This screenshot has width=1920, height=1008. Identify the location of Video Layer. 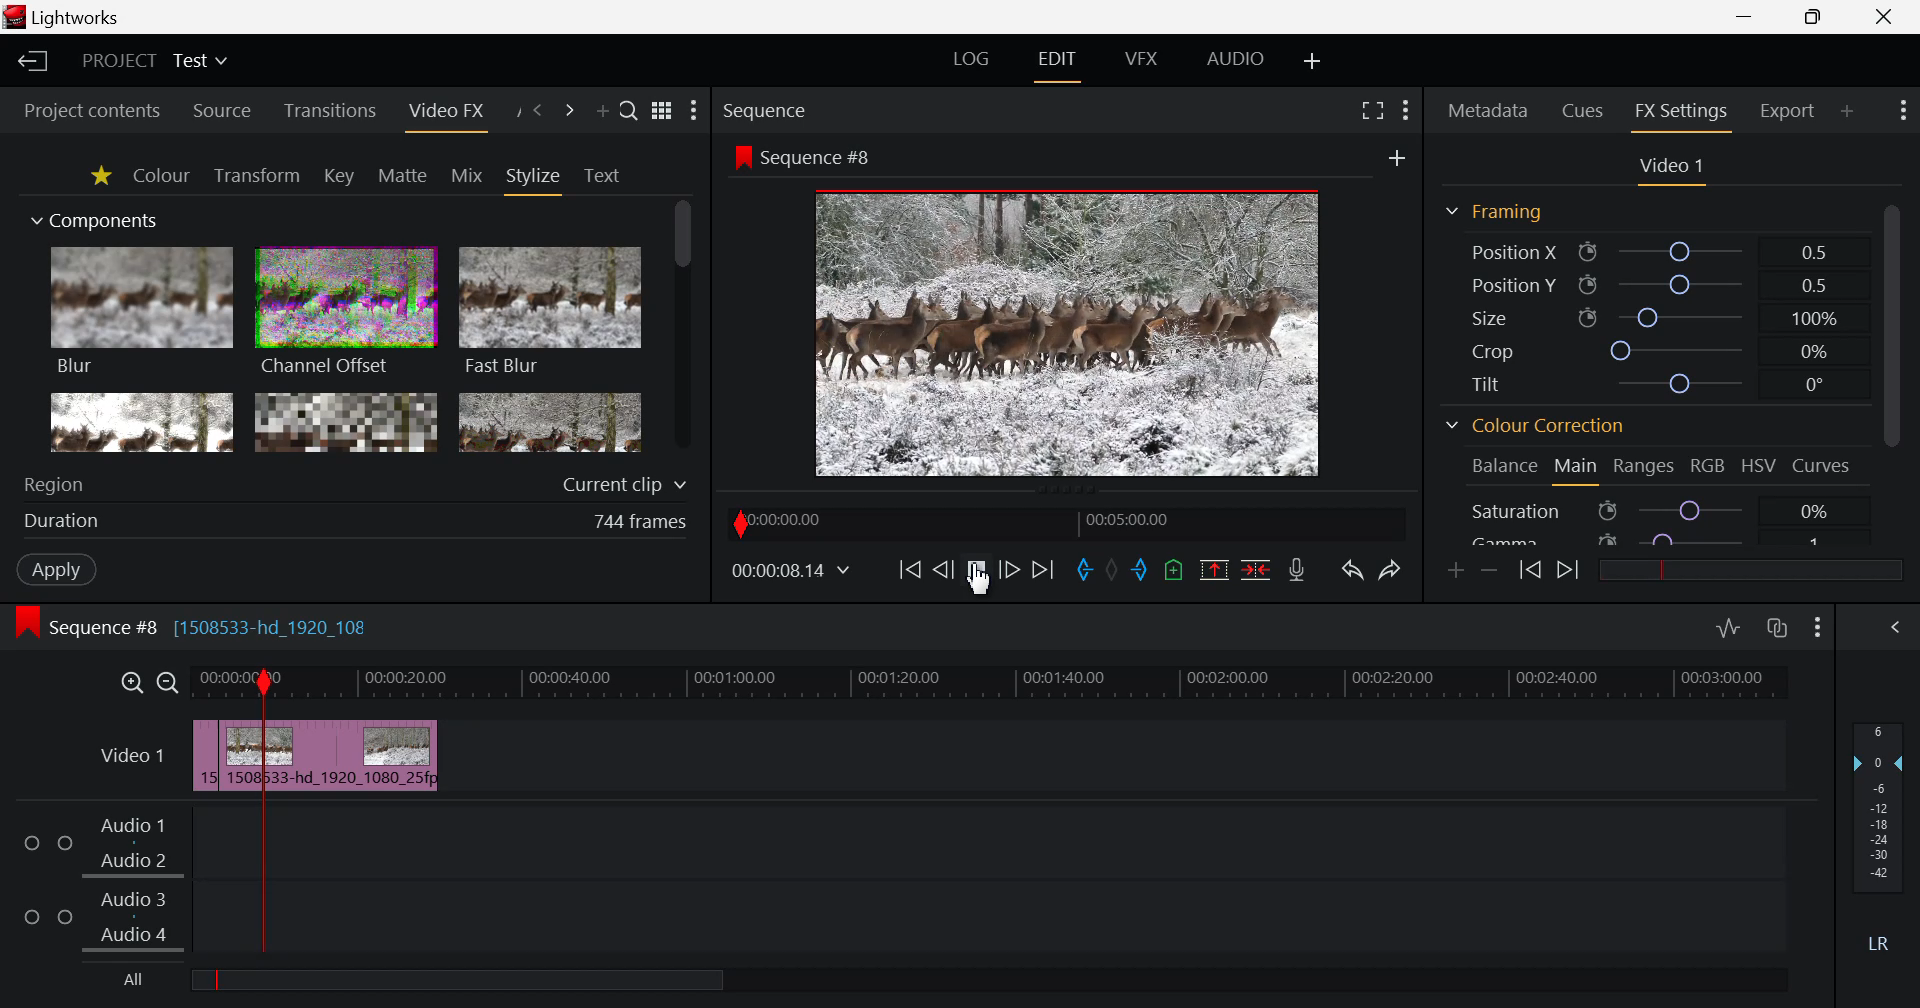
(131, 759).